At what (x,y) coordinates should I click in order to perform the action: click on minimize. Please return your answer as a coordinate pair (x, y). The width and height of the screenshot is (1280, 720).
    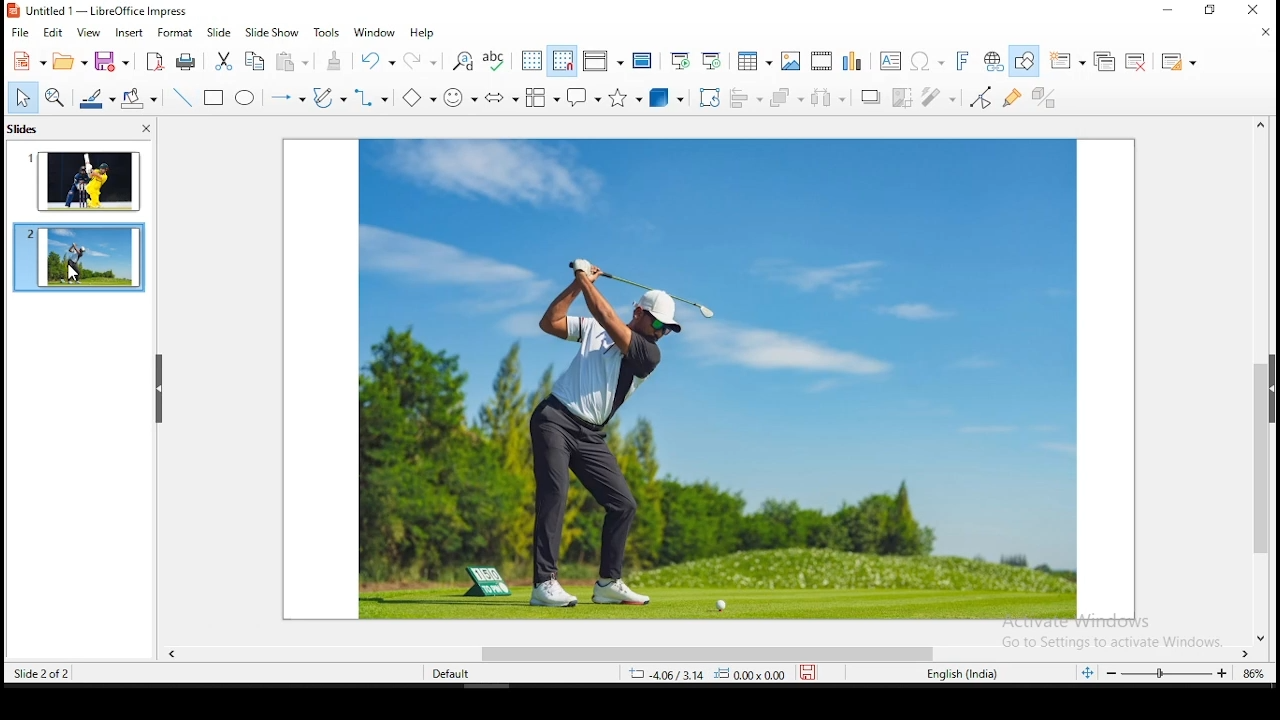
    Looking at the image, I should click on (1172, 10).